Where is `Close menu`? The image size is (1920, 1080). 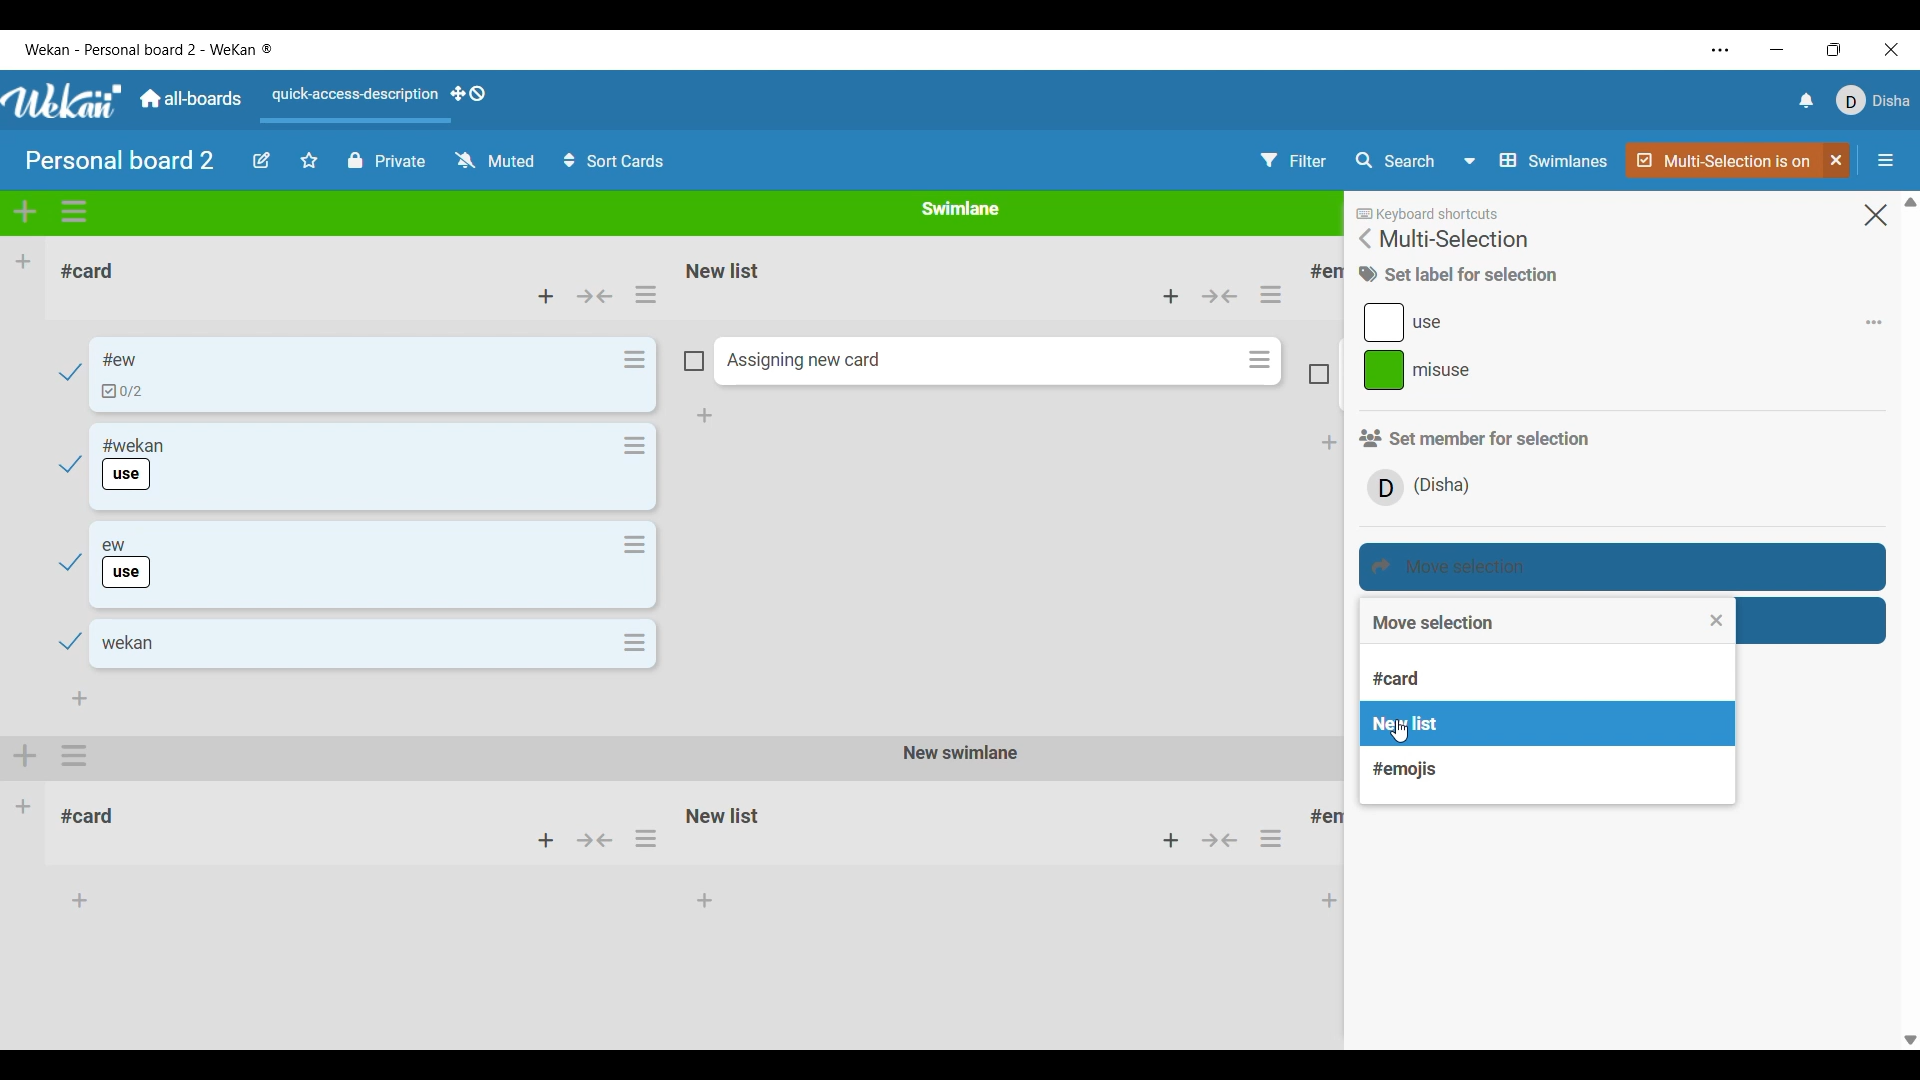 Close menu is located at coordinates (1876, 215).